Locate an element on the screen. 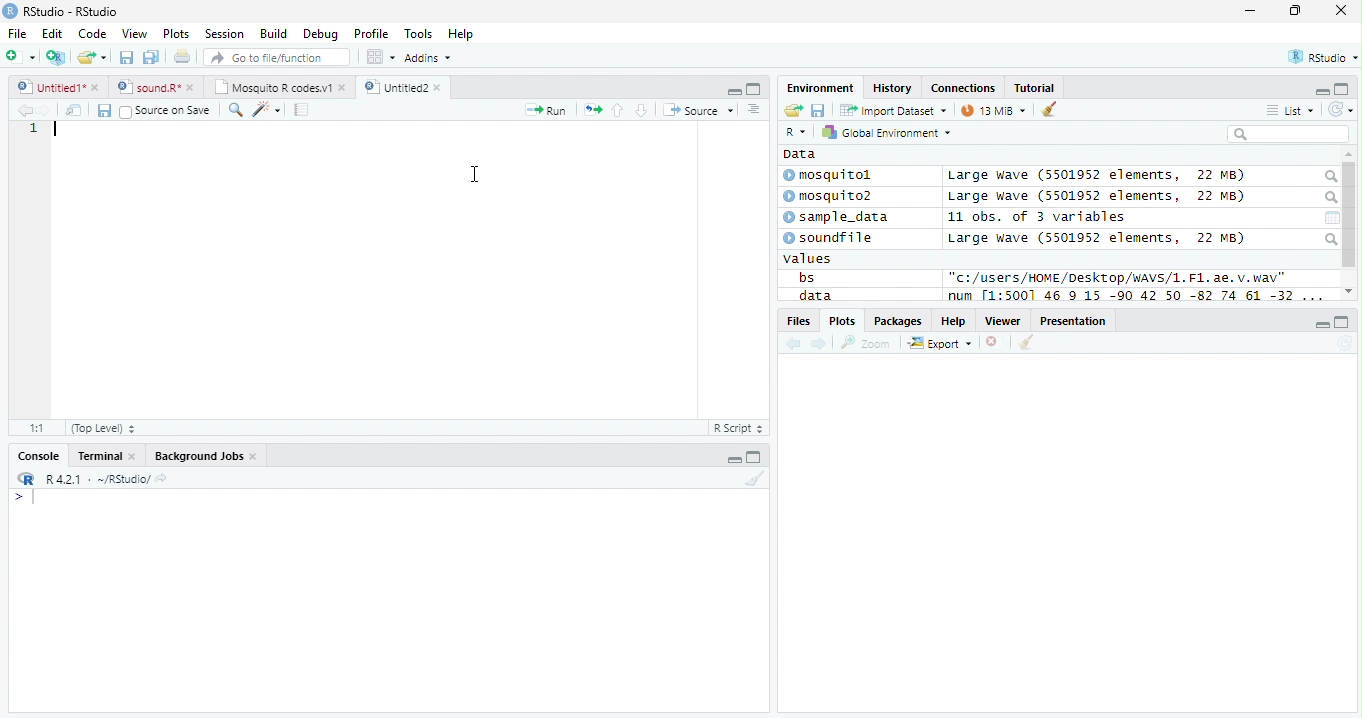 The width and height of the screenshot is (1362, 718). Create a project is located at coordinates (58, 57).